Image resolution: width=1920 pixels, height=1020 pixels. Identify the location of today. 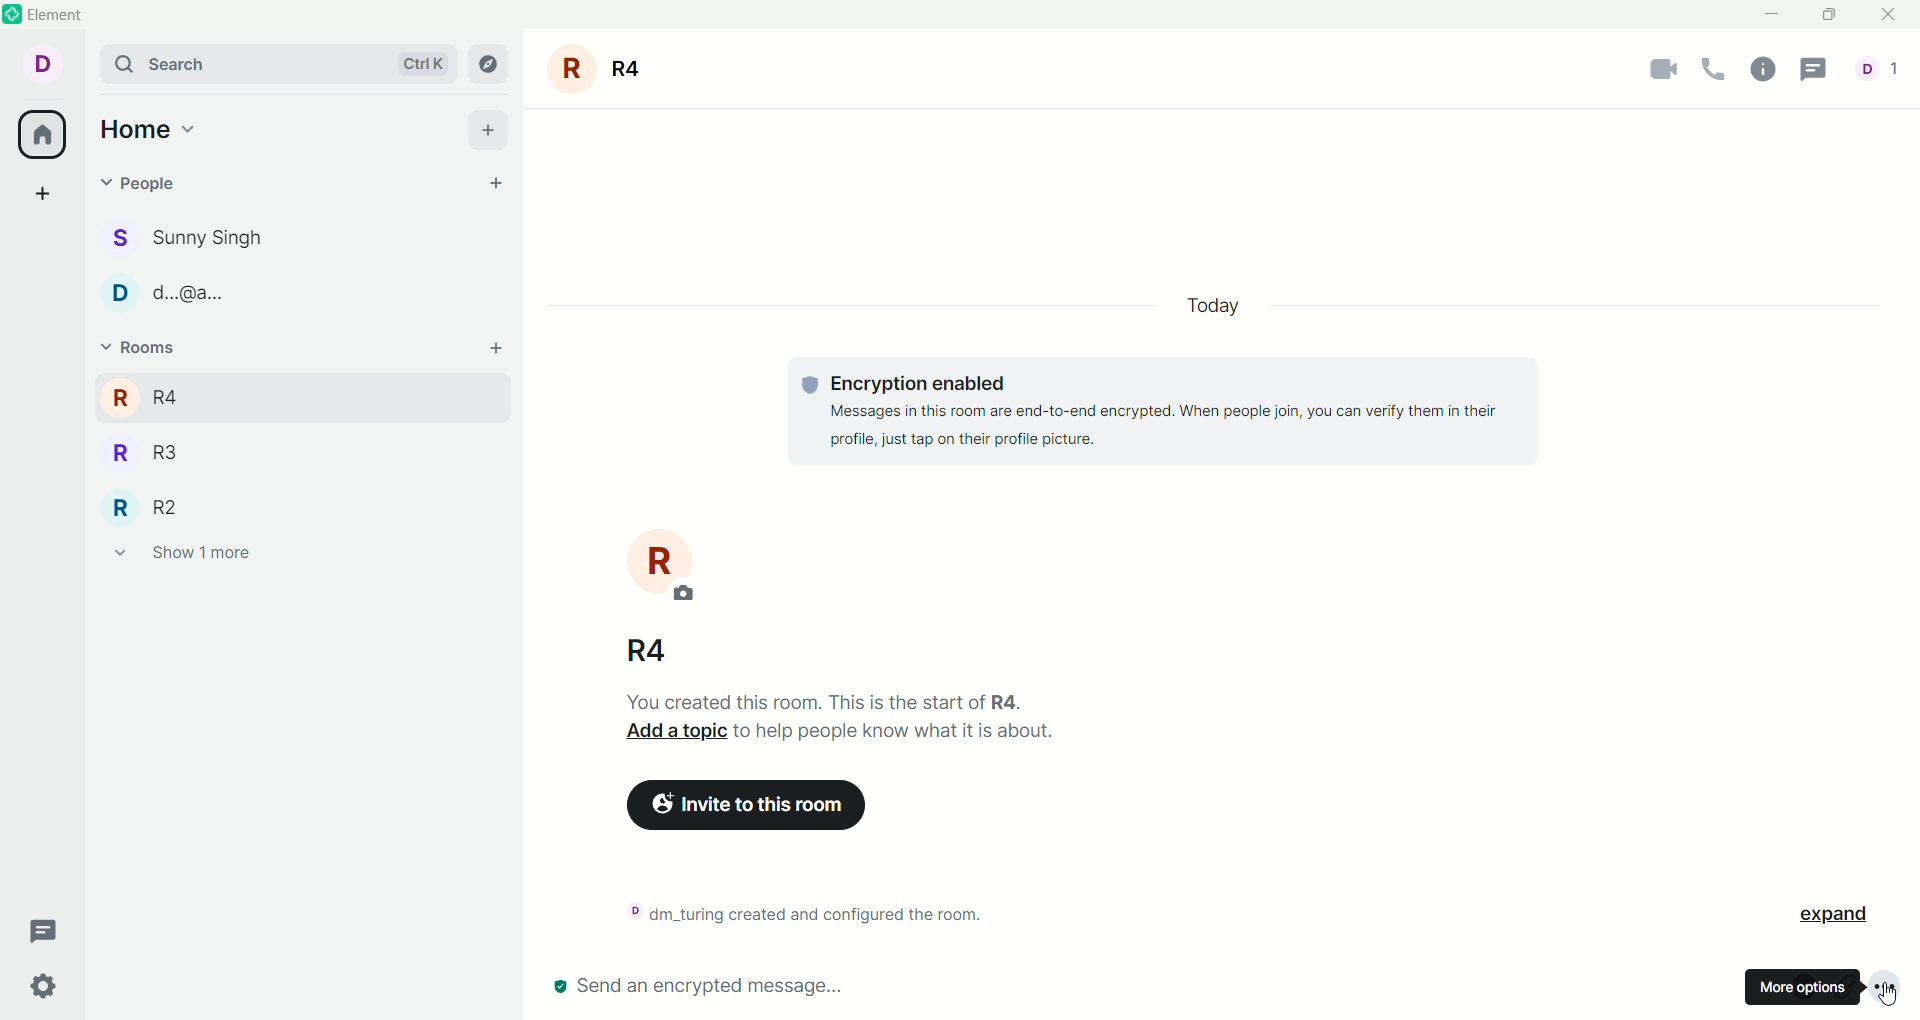
(1210, 305).